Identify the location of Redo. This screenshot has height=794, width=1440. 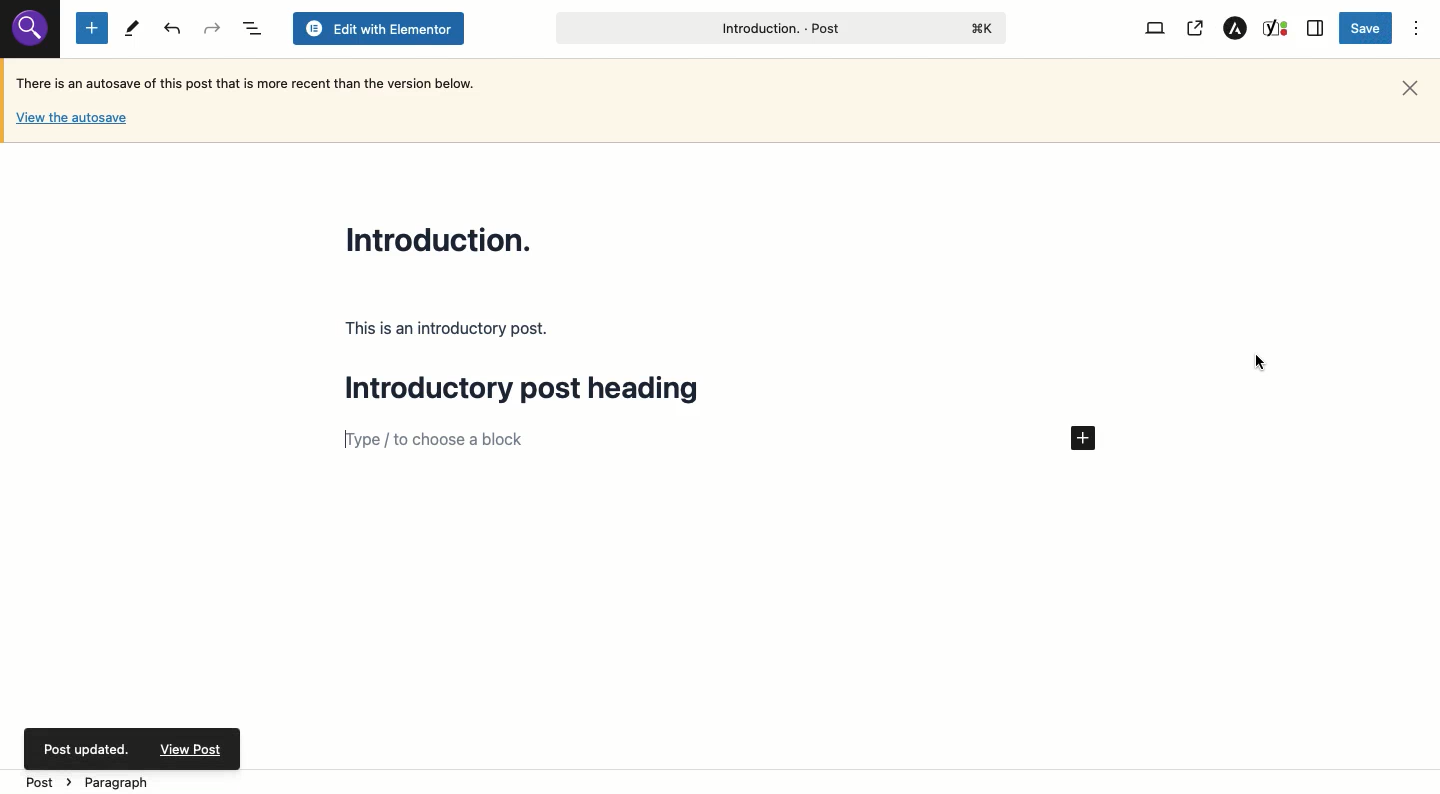
(174, 29).